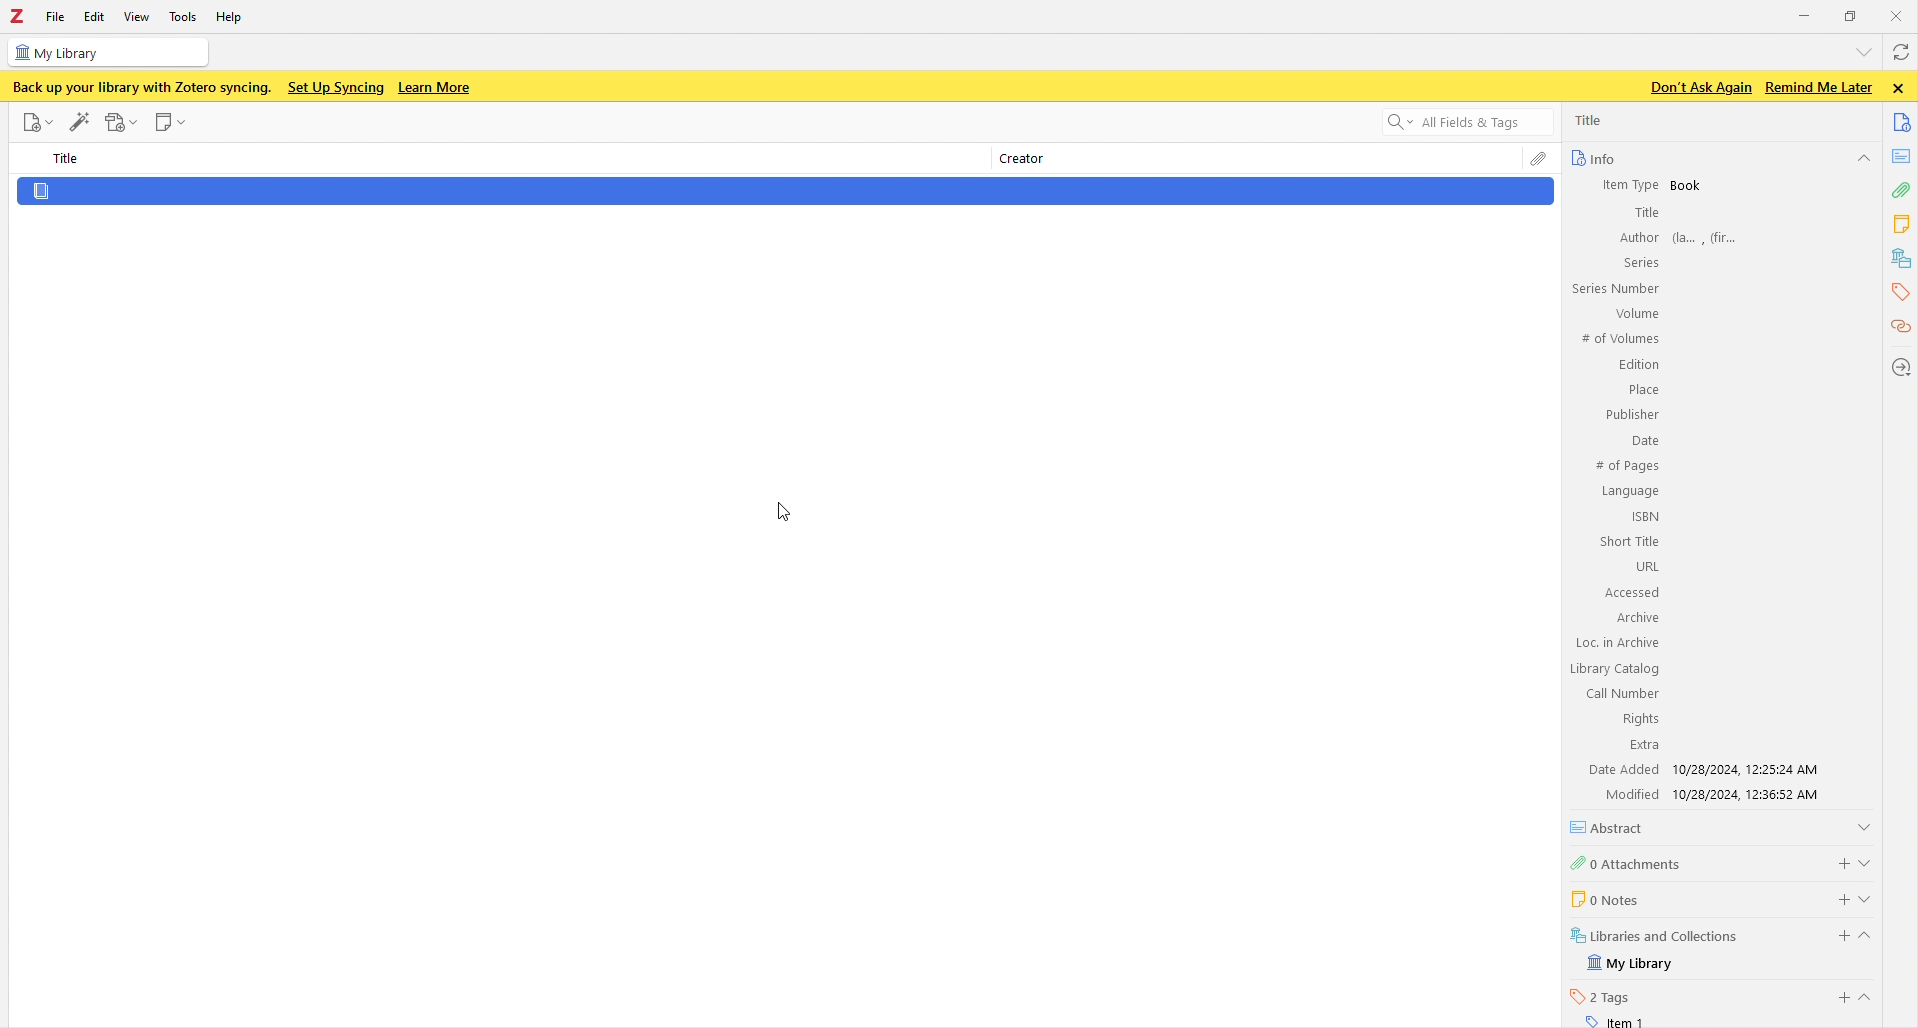 The image size is (1918, 1028). I want to click on notes, so click(1903, 224).